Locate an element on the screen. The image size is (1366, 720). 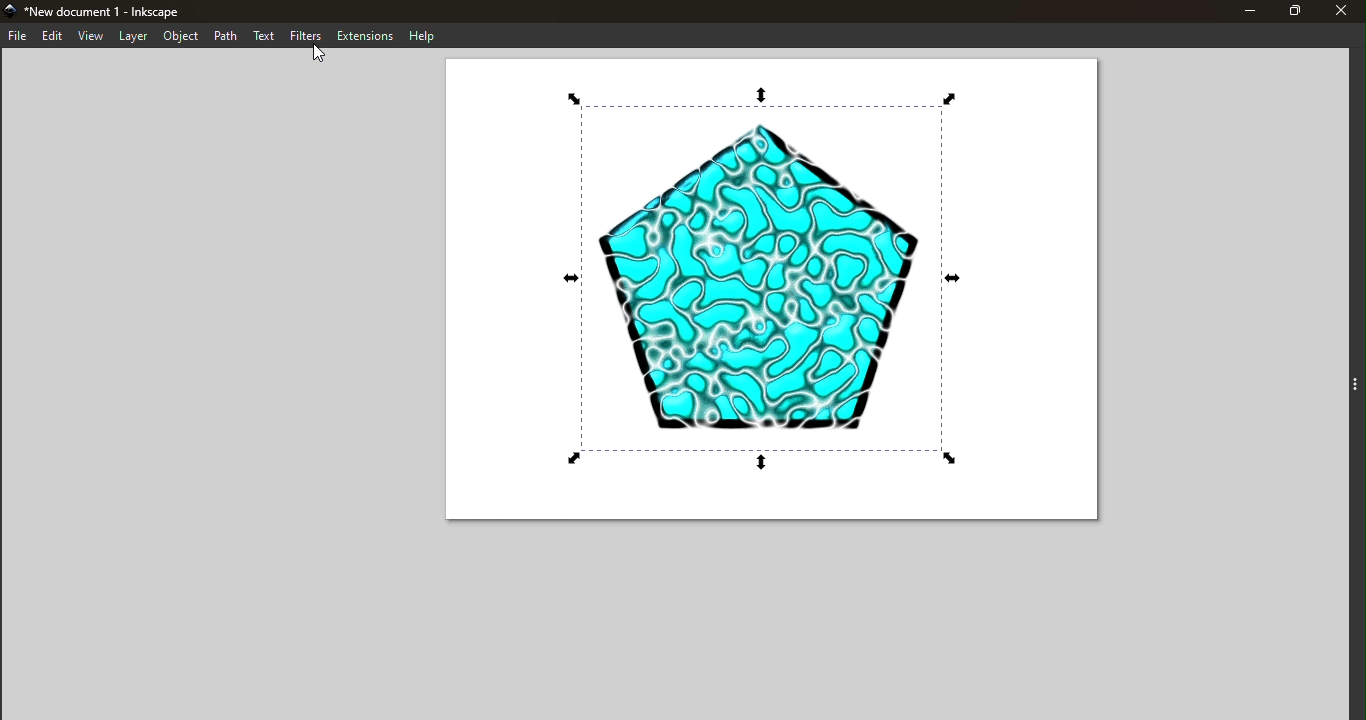
Toggle command panel is located at coordinates (1342, 390).